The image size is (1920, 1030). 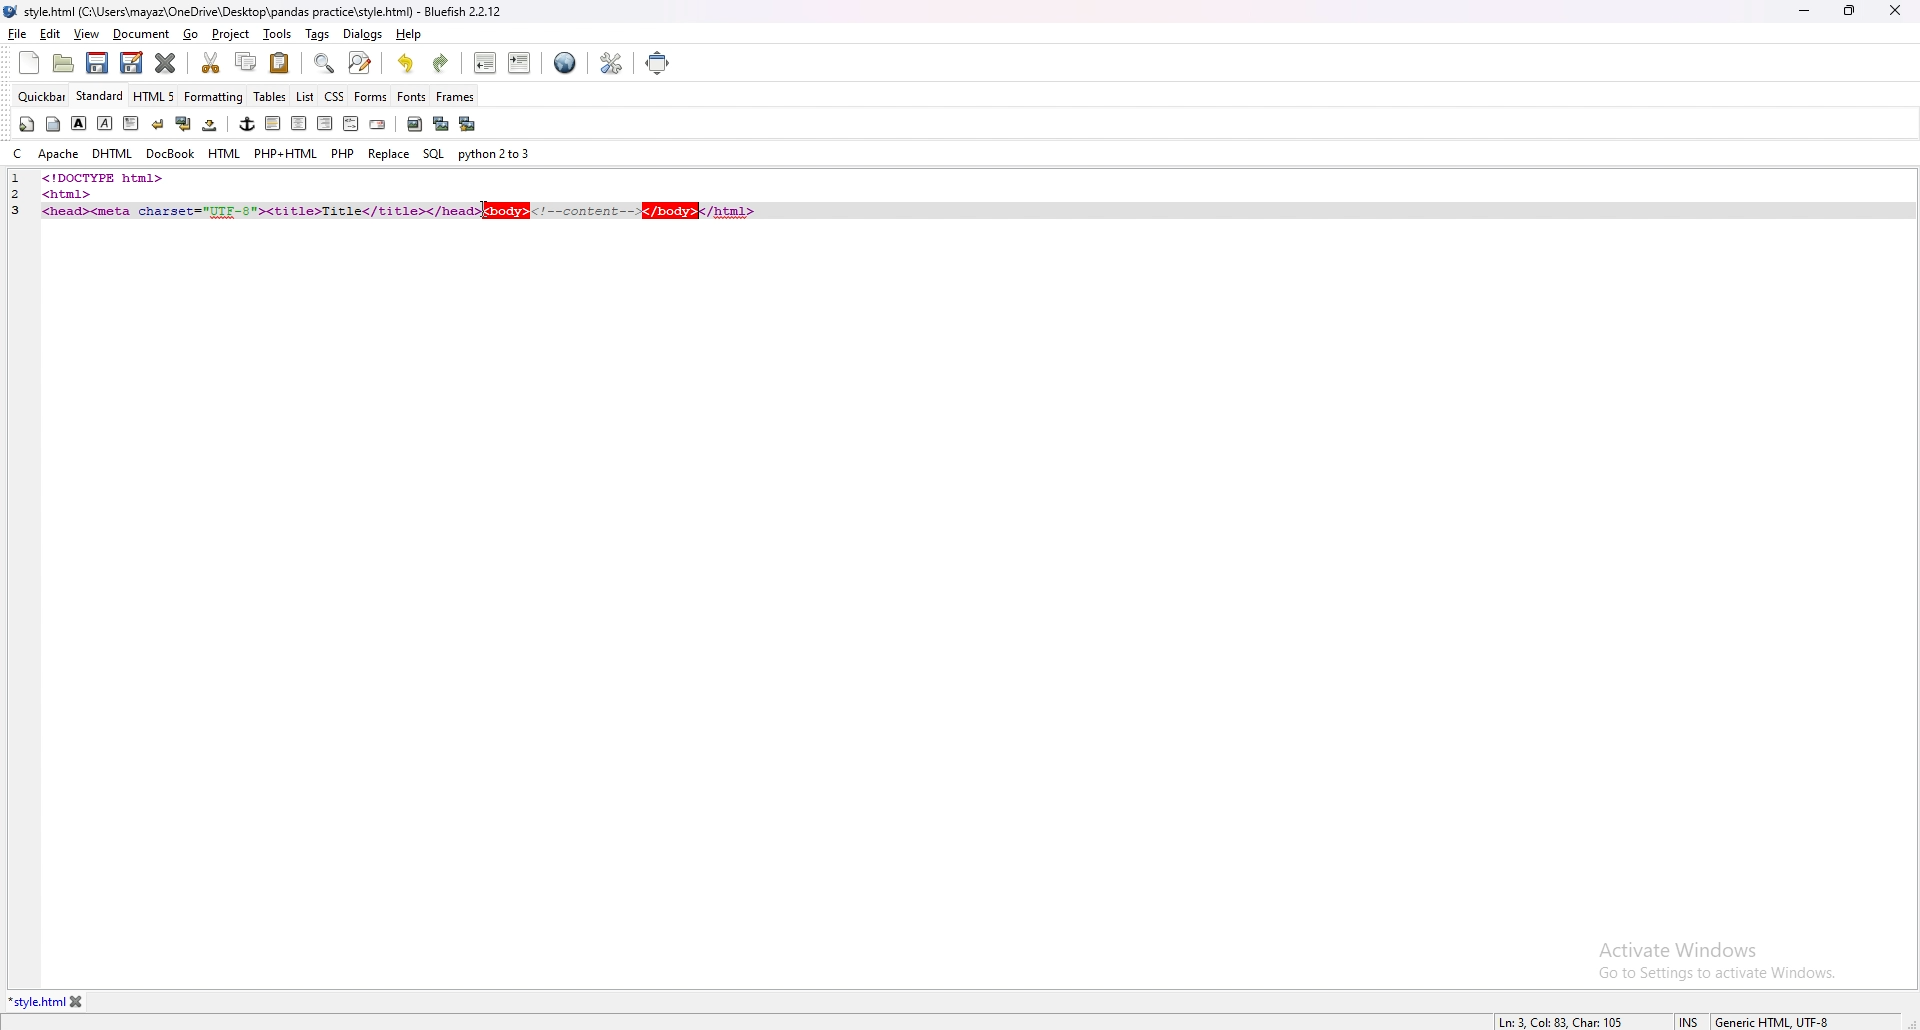 What do you see at coordinates (232, 34) in the screenshot?
I see `project` at bounding box center [232, 34].